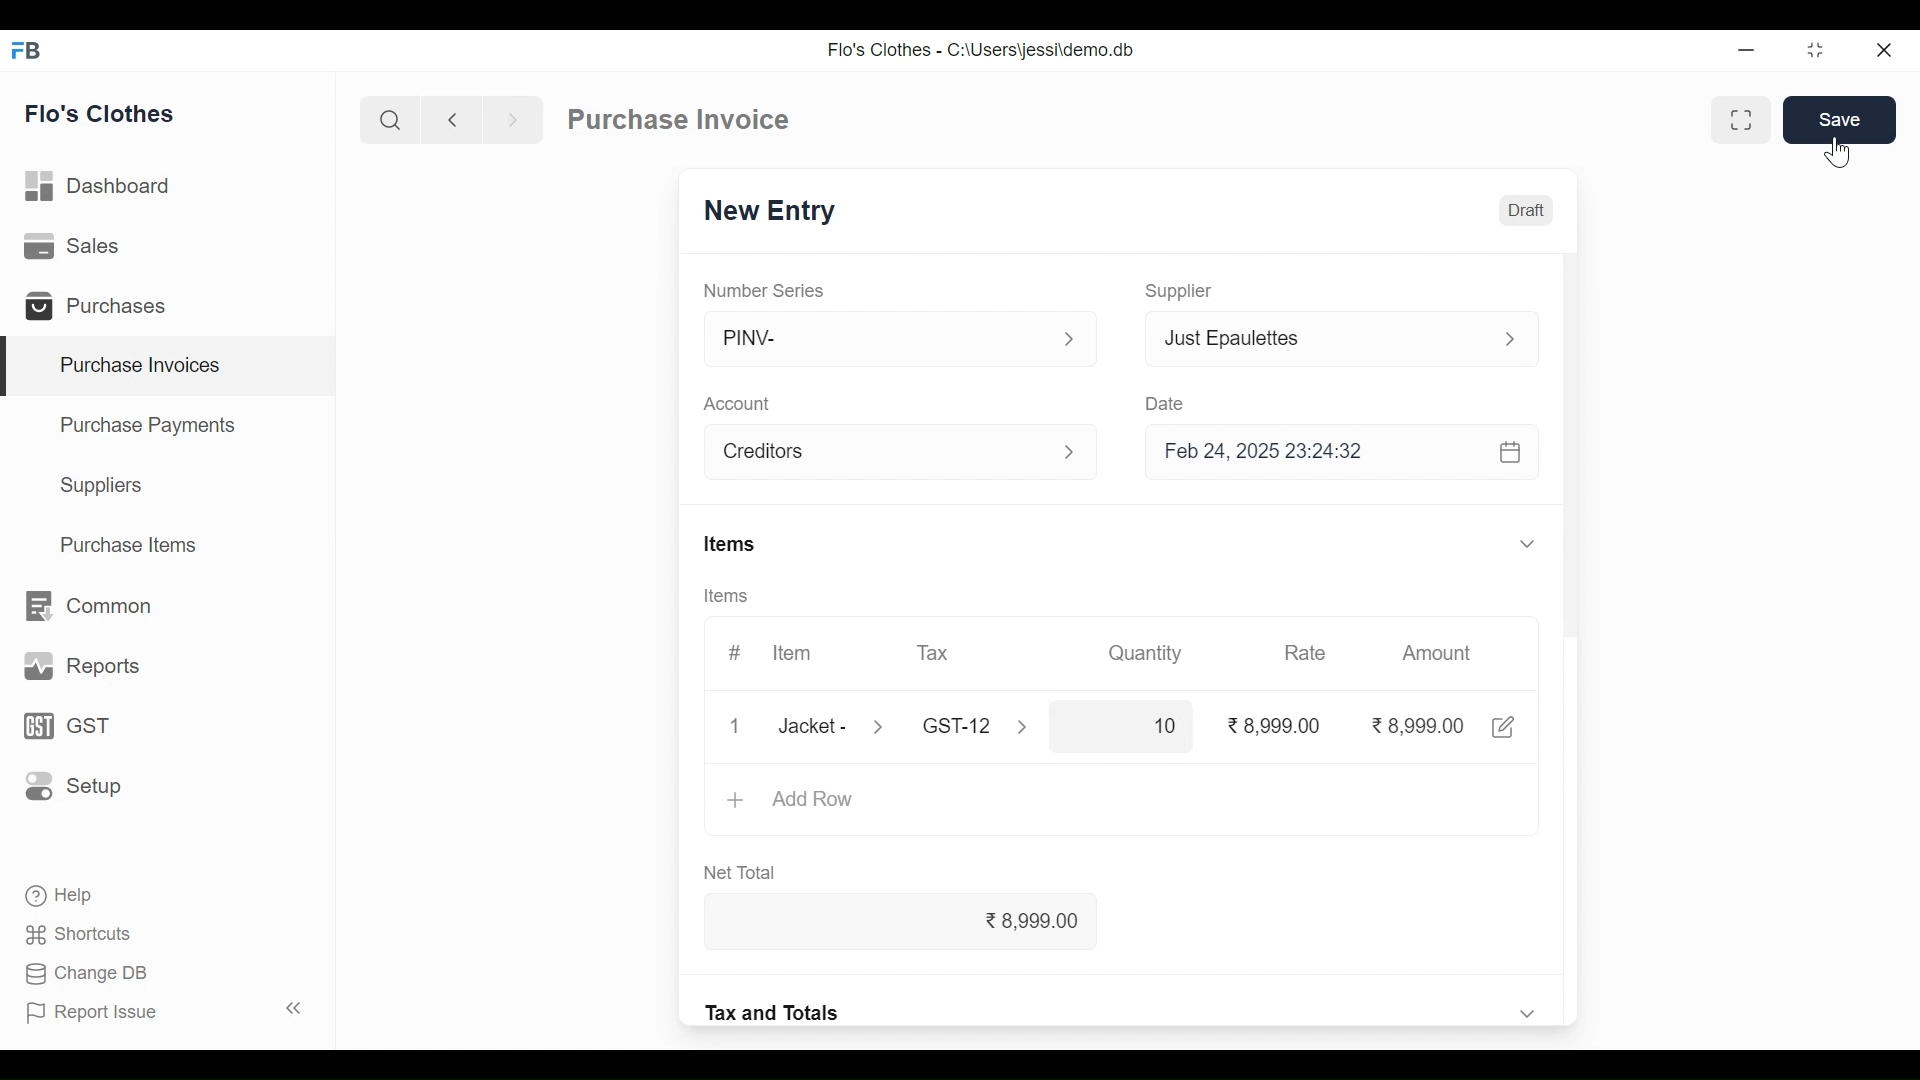  What do you see at coordinates (924, 923) in the screenshot?
I see `8,999.00` at bounding box center [924, 923].